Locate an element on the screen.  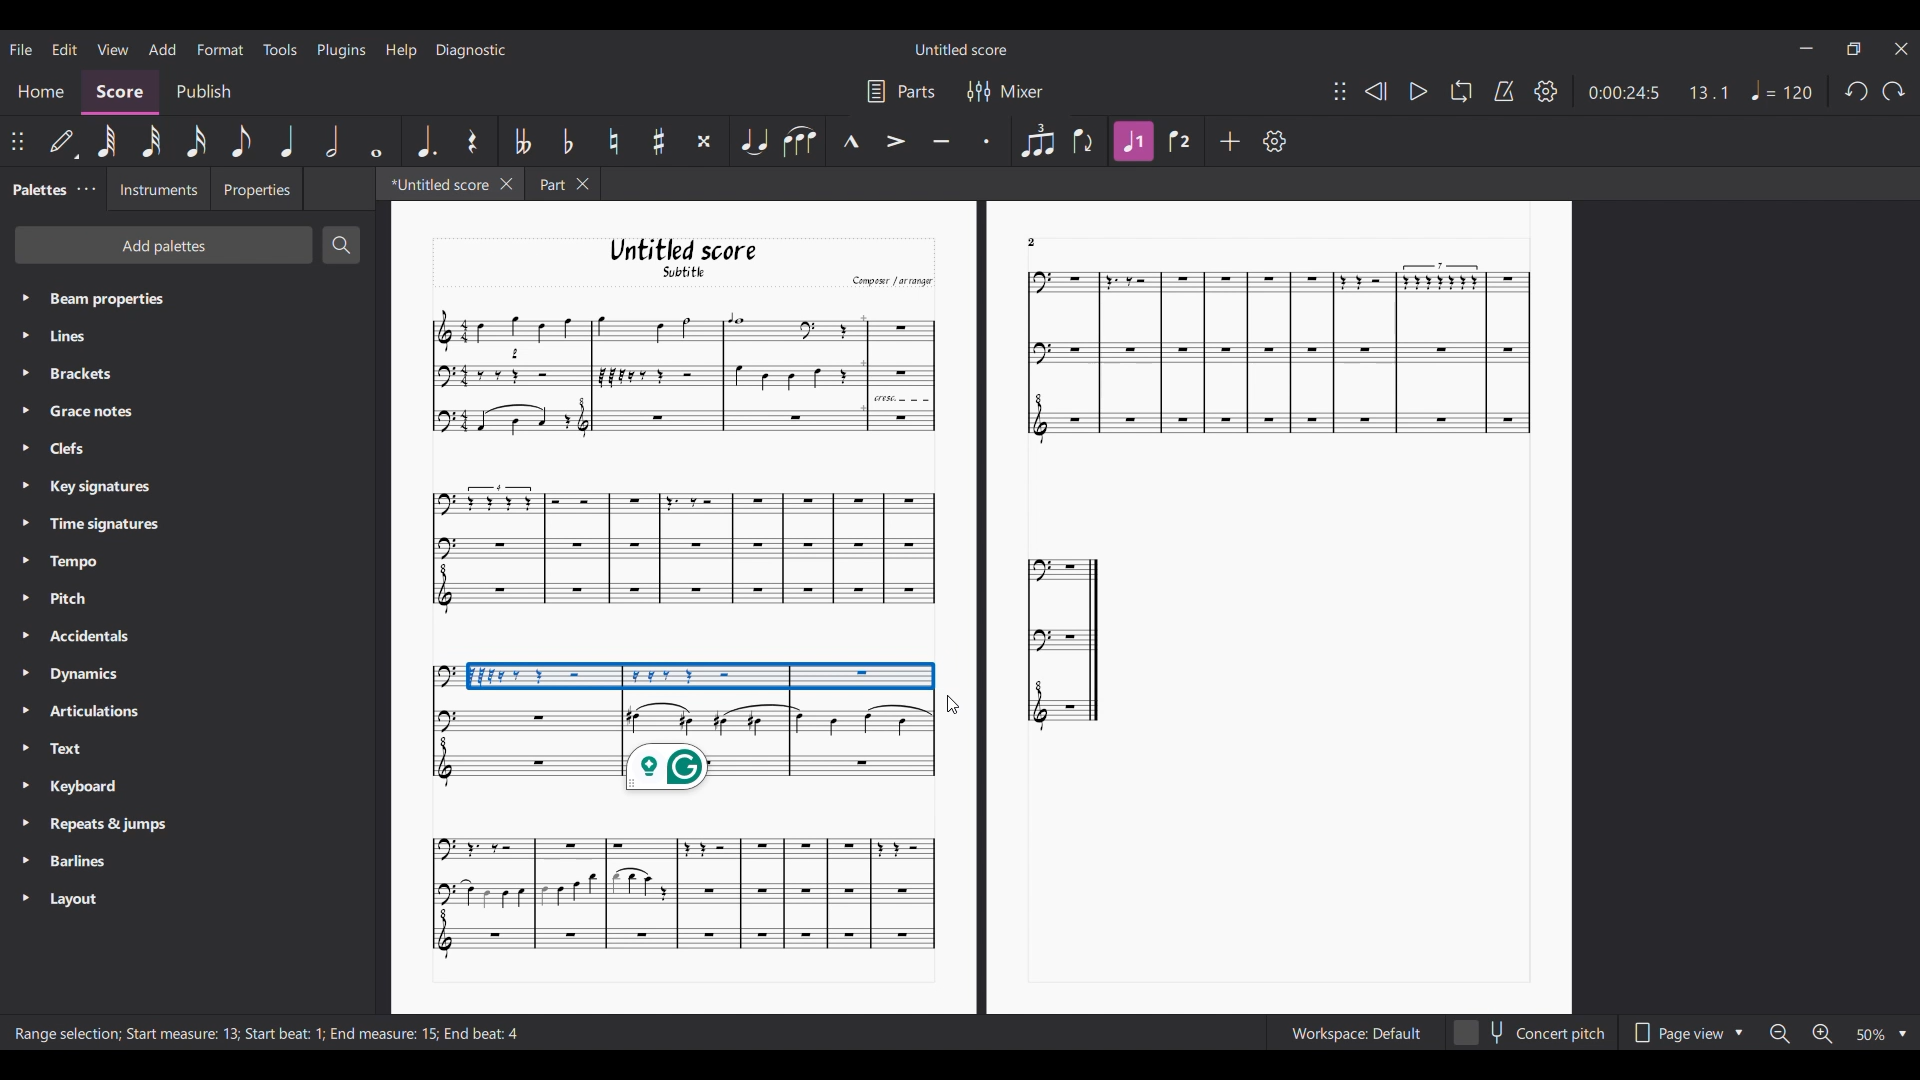
> Layout is located at coordinates (86, 899).